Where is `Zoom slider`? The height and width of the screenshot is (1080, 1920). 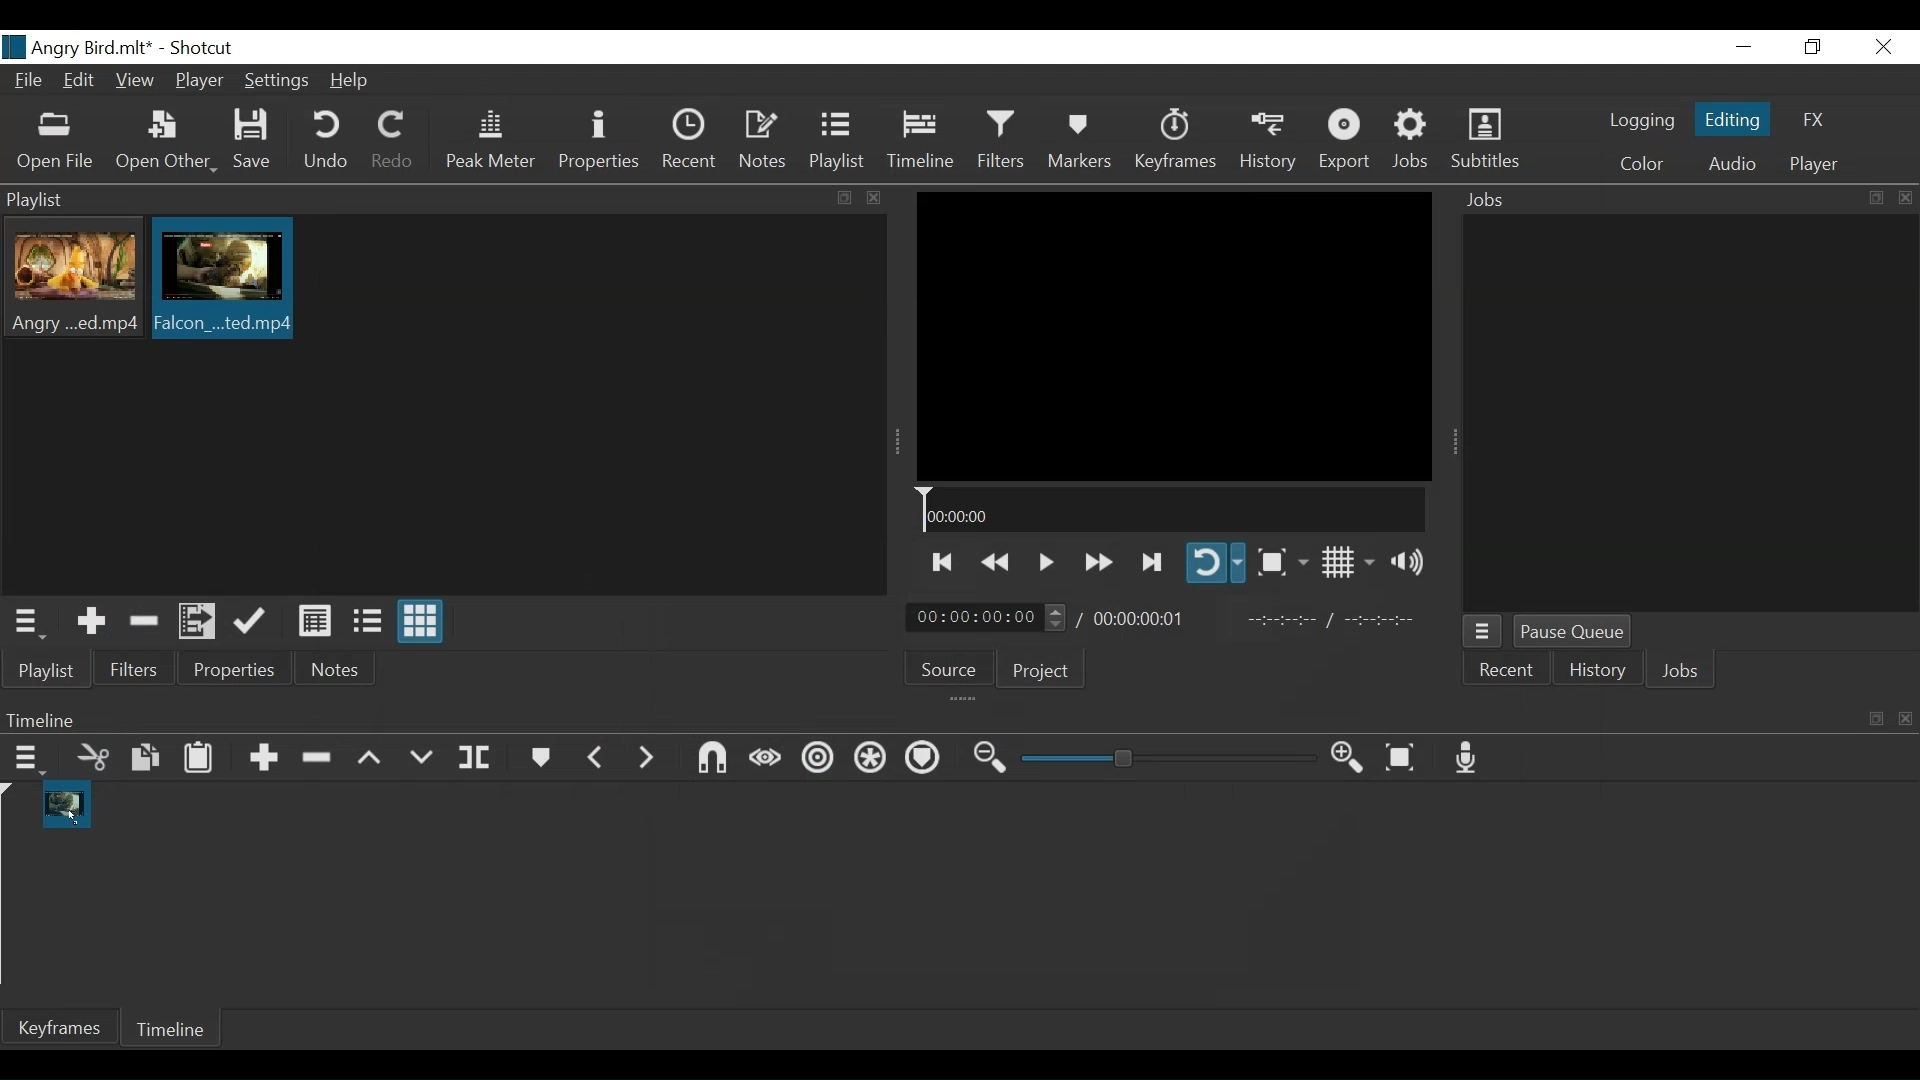 Zoom slider is located at coordinates (1172, 758).